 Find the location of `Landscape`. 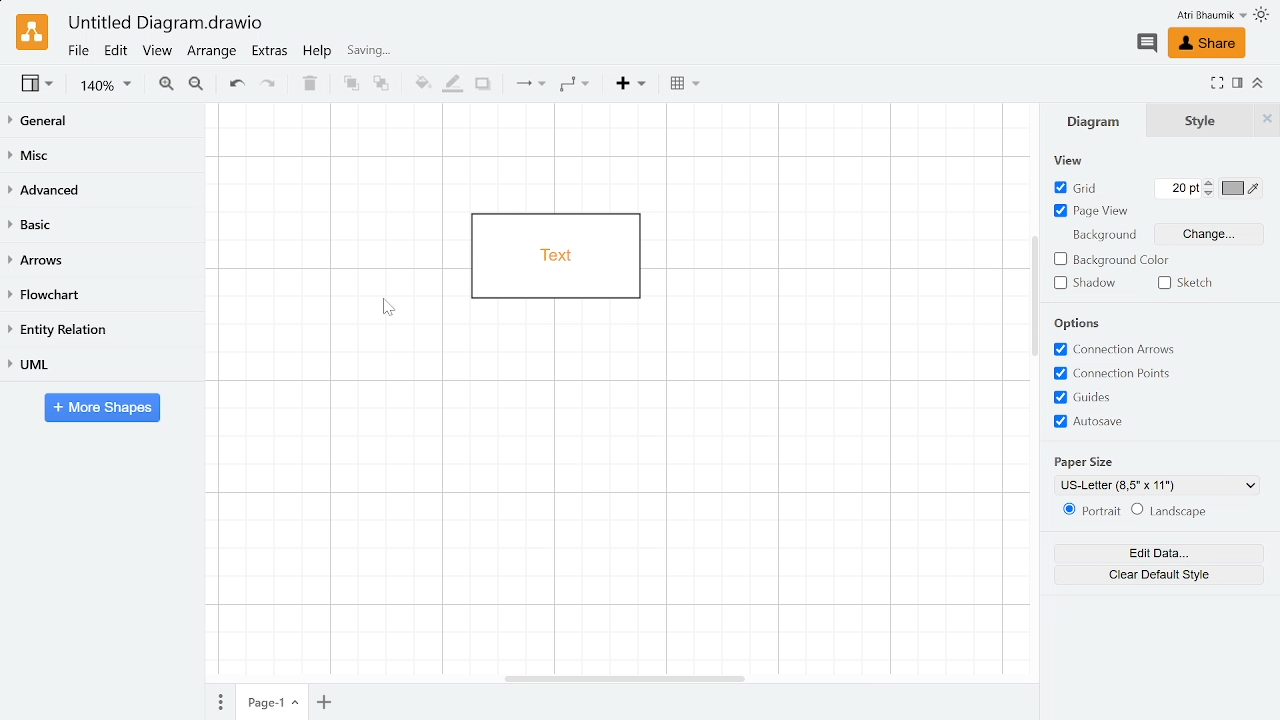

Landscape is located at coordinates (1193, 512).